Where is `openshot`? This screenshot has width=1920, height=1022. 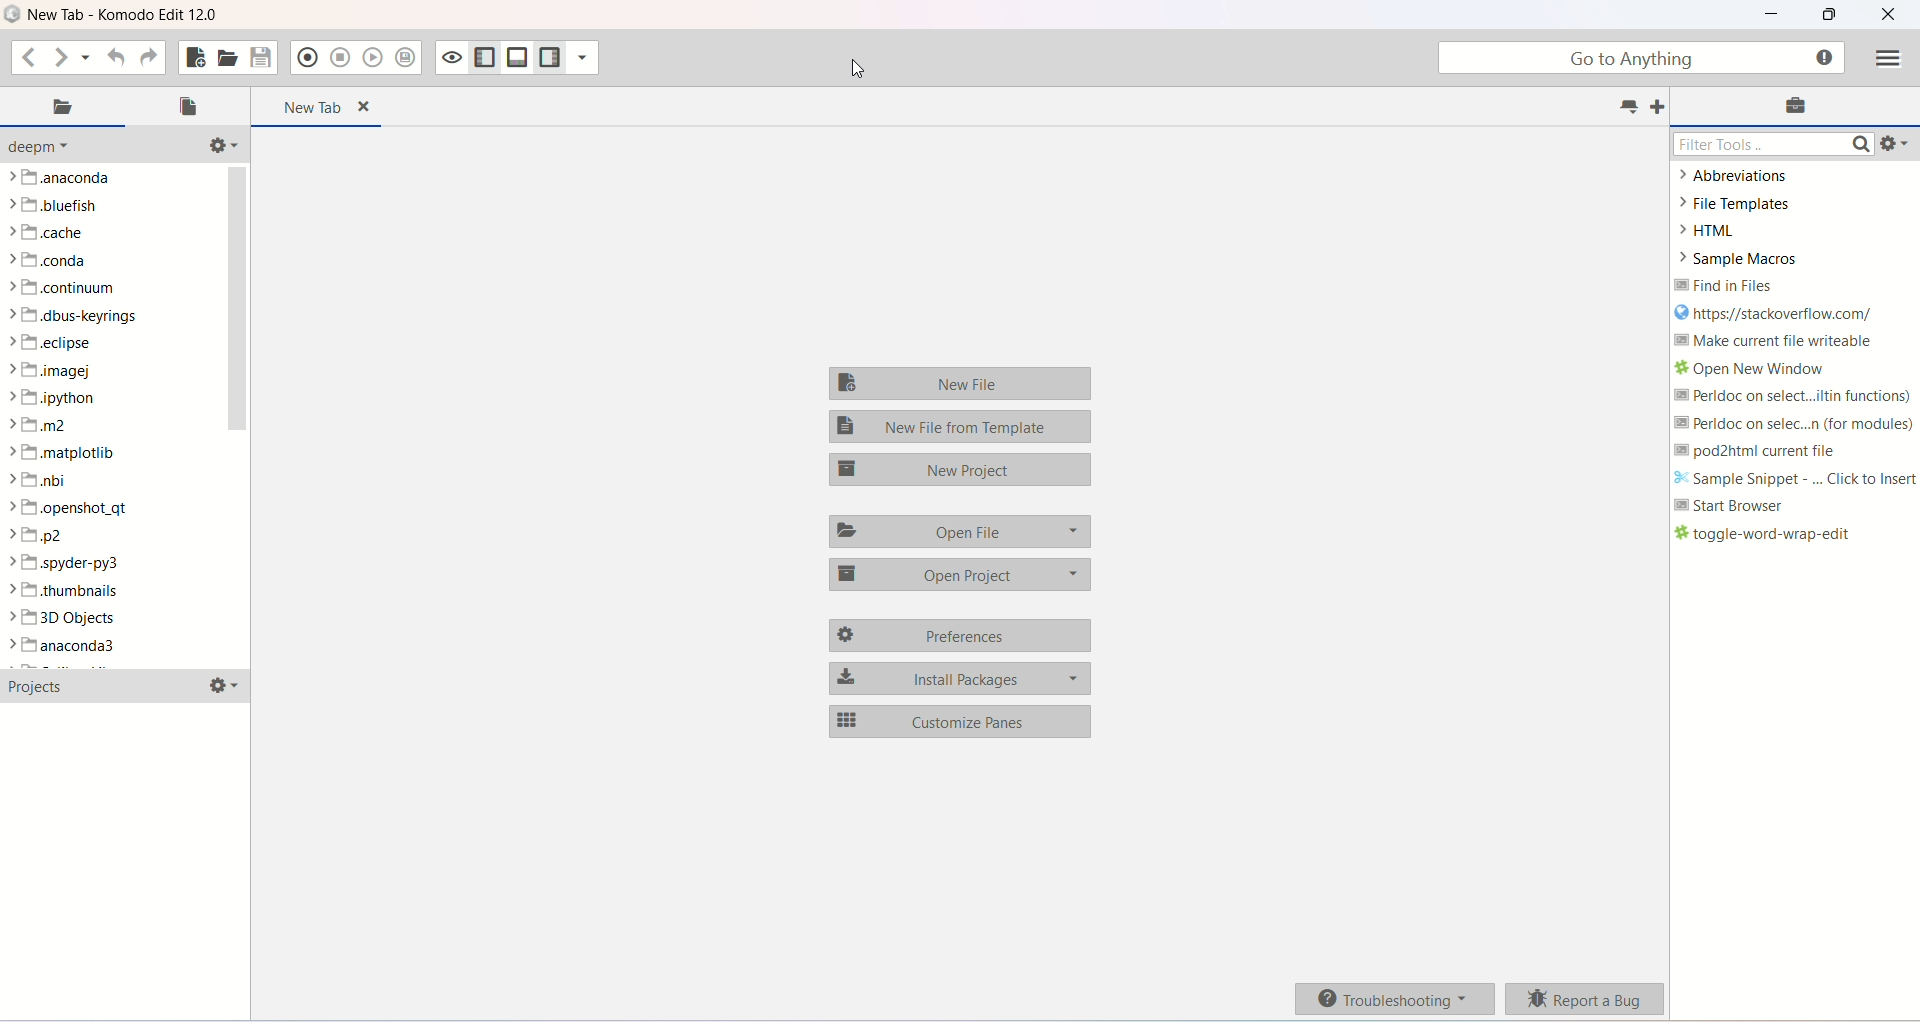
openshot is located at coordinates (76, 509).